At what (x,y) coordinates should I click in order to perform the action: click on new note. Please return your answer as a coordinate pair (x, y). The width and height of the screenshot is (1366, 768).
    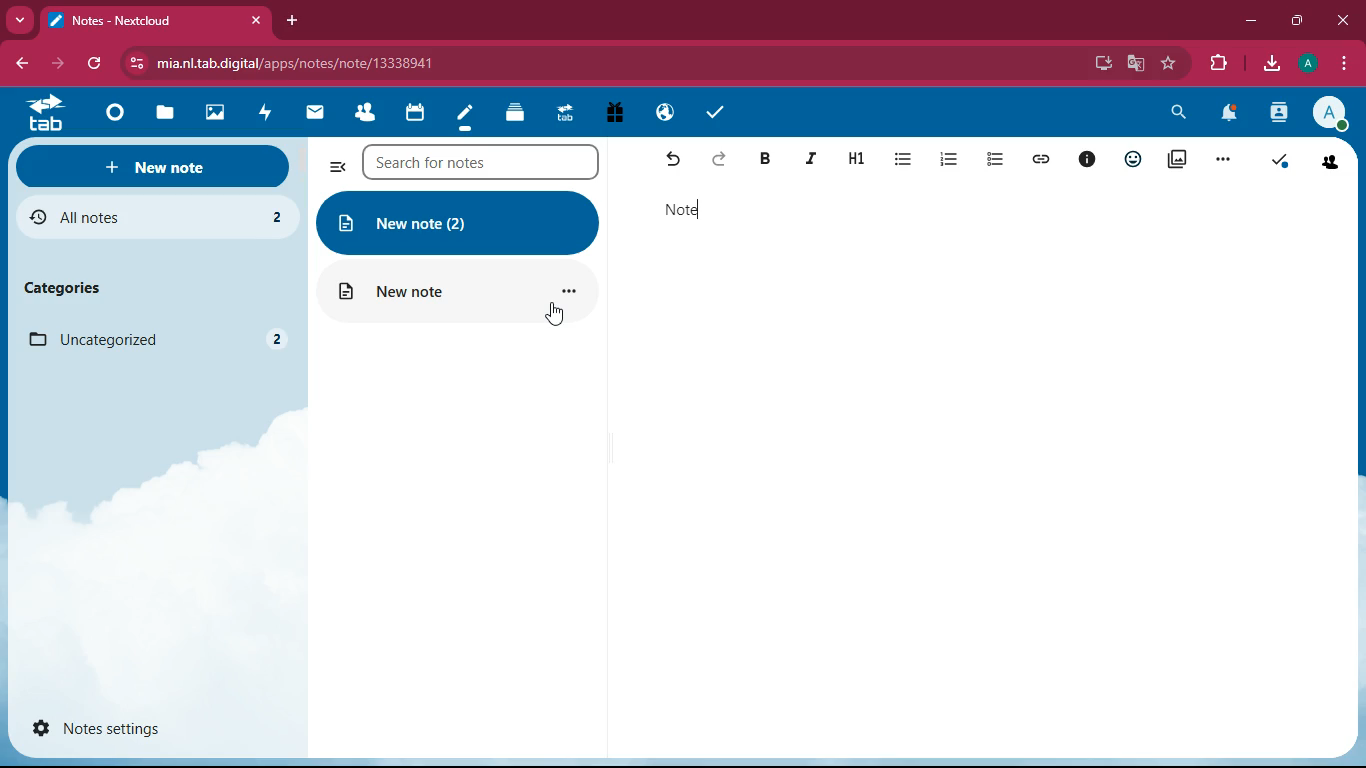
    Looking at the image, I should click on (457, 295).